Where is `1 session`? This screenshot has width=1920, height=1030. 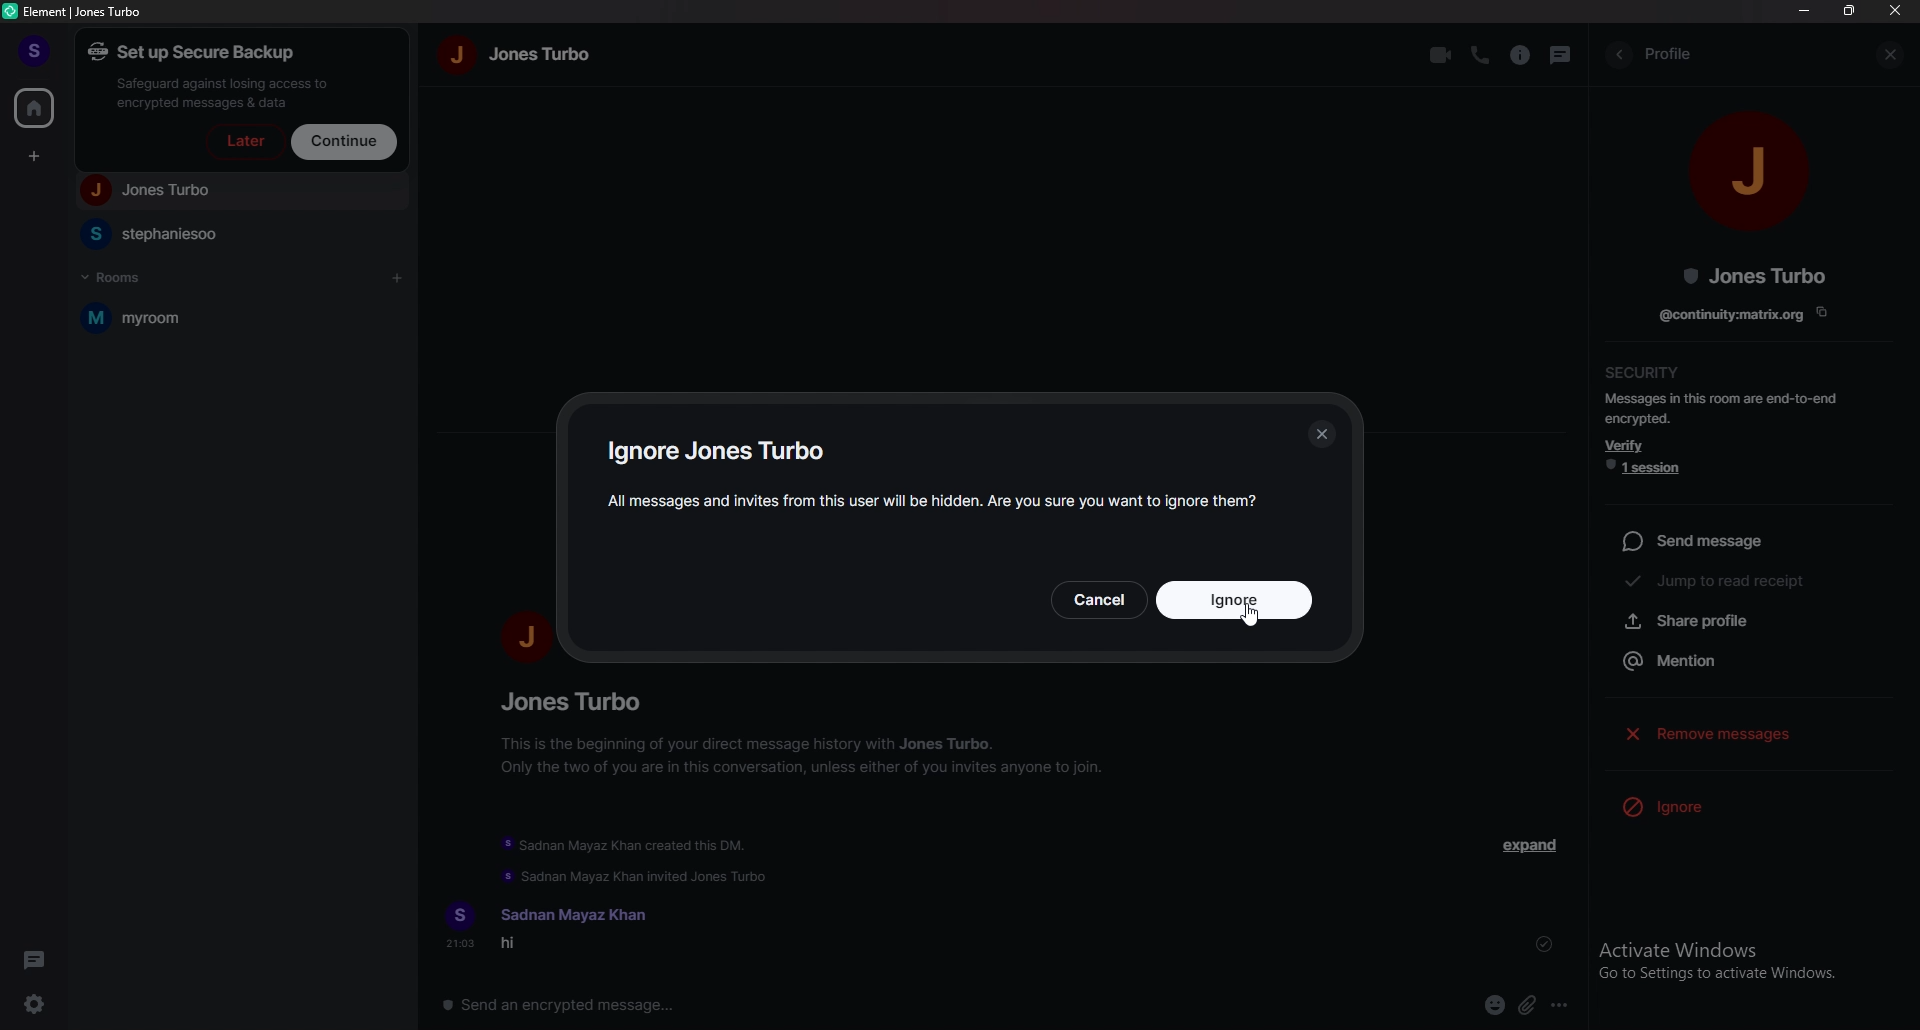 1 session is located at coordinates (1650, 467).